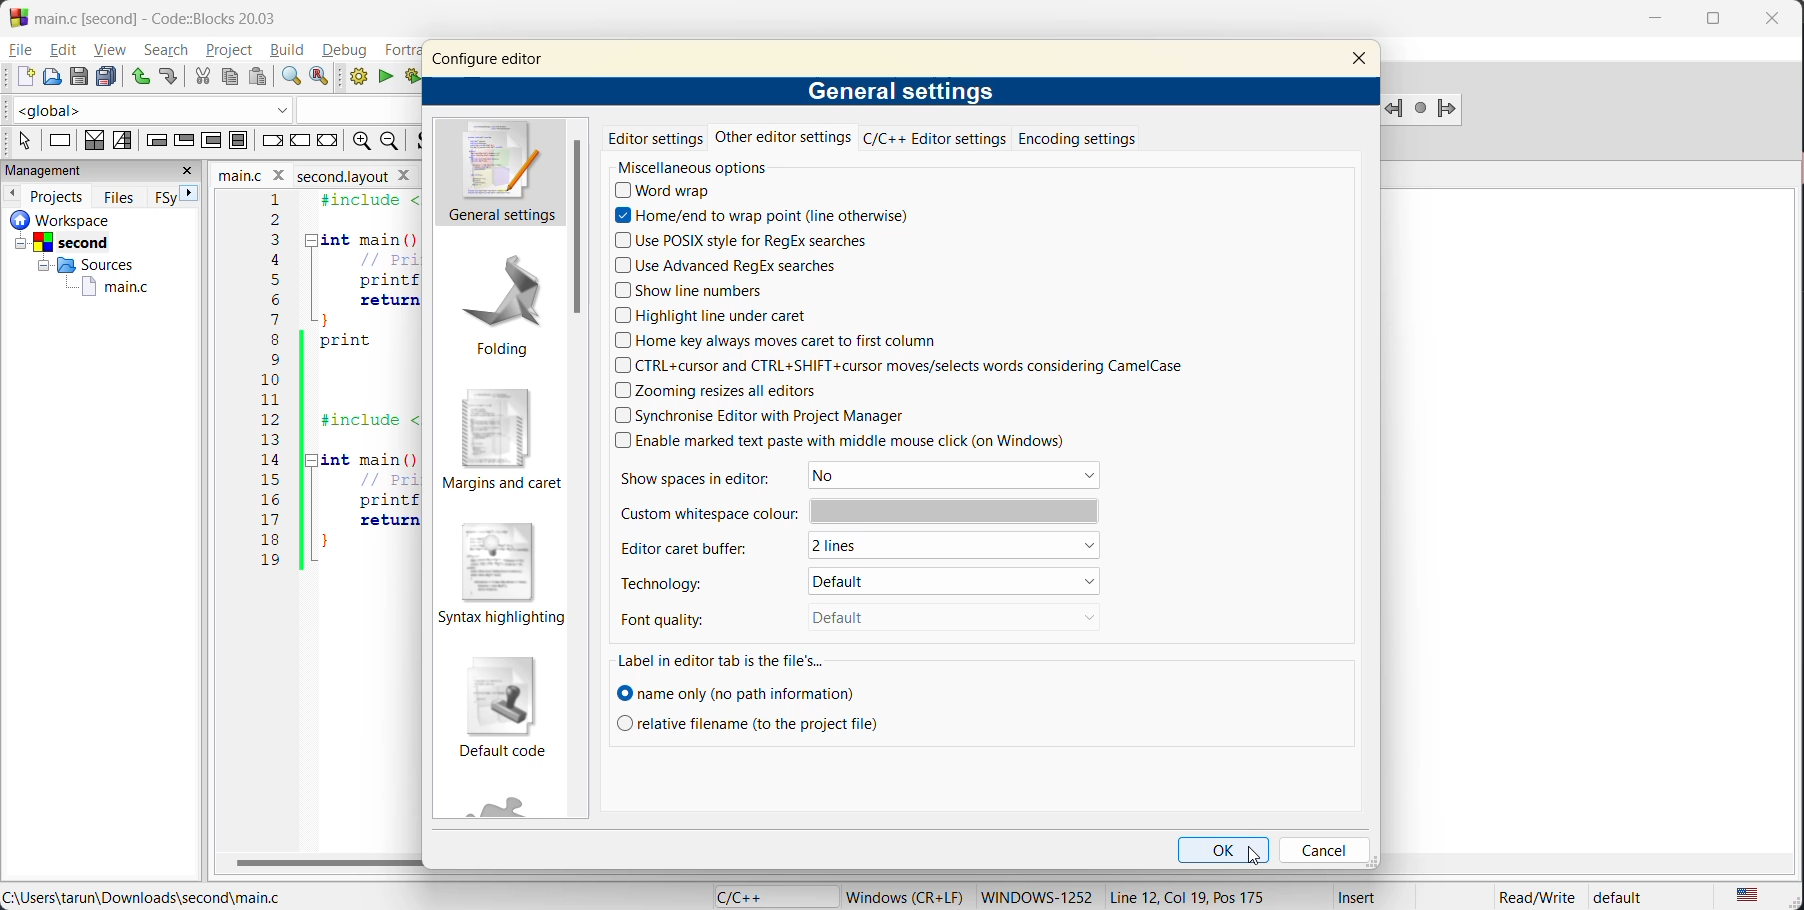 This screenshot has height=910, width=1804. What do you see at coordinates (137, 75) in the screenshot?
I see `undo` at bounding box center [137, 75].